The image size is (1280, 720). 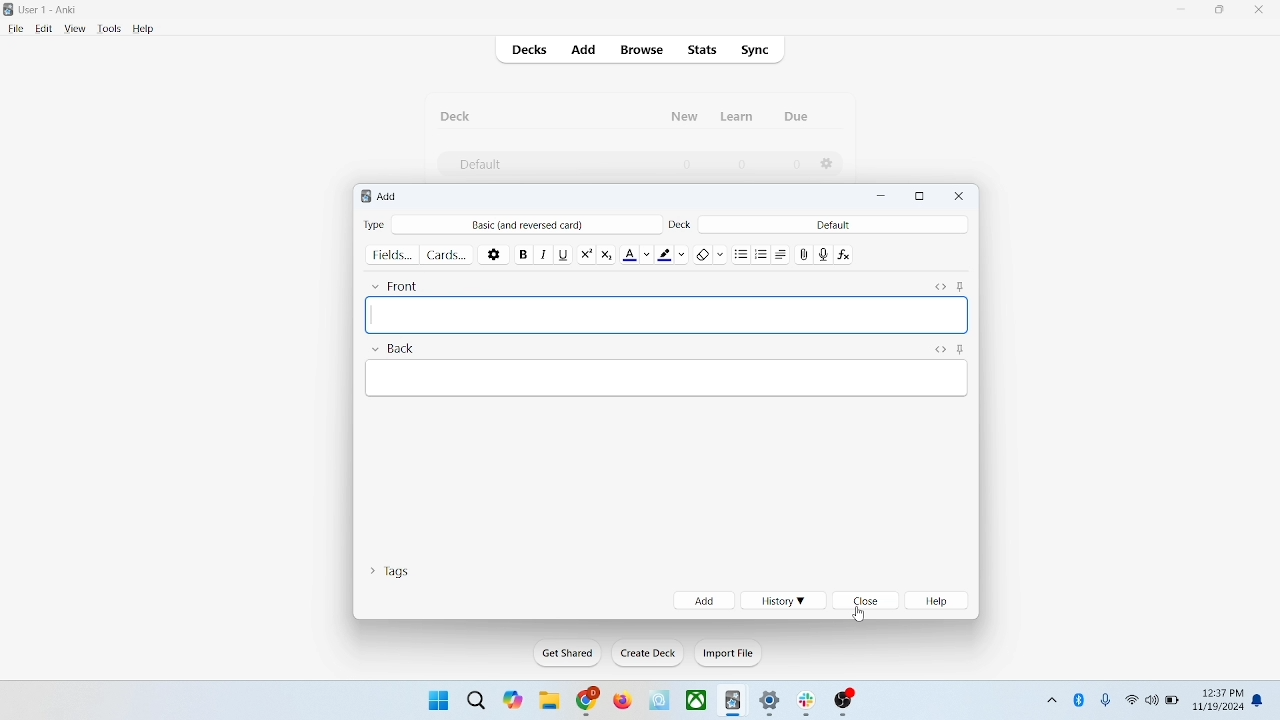 I want to click on edit, so click(x=45, y=28).